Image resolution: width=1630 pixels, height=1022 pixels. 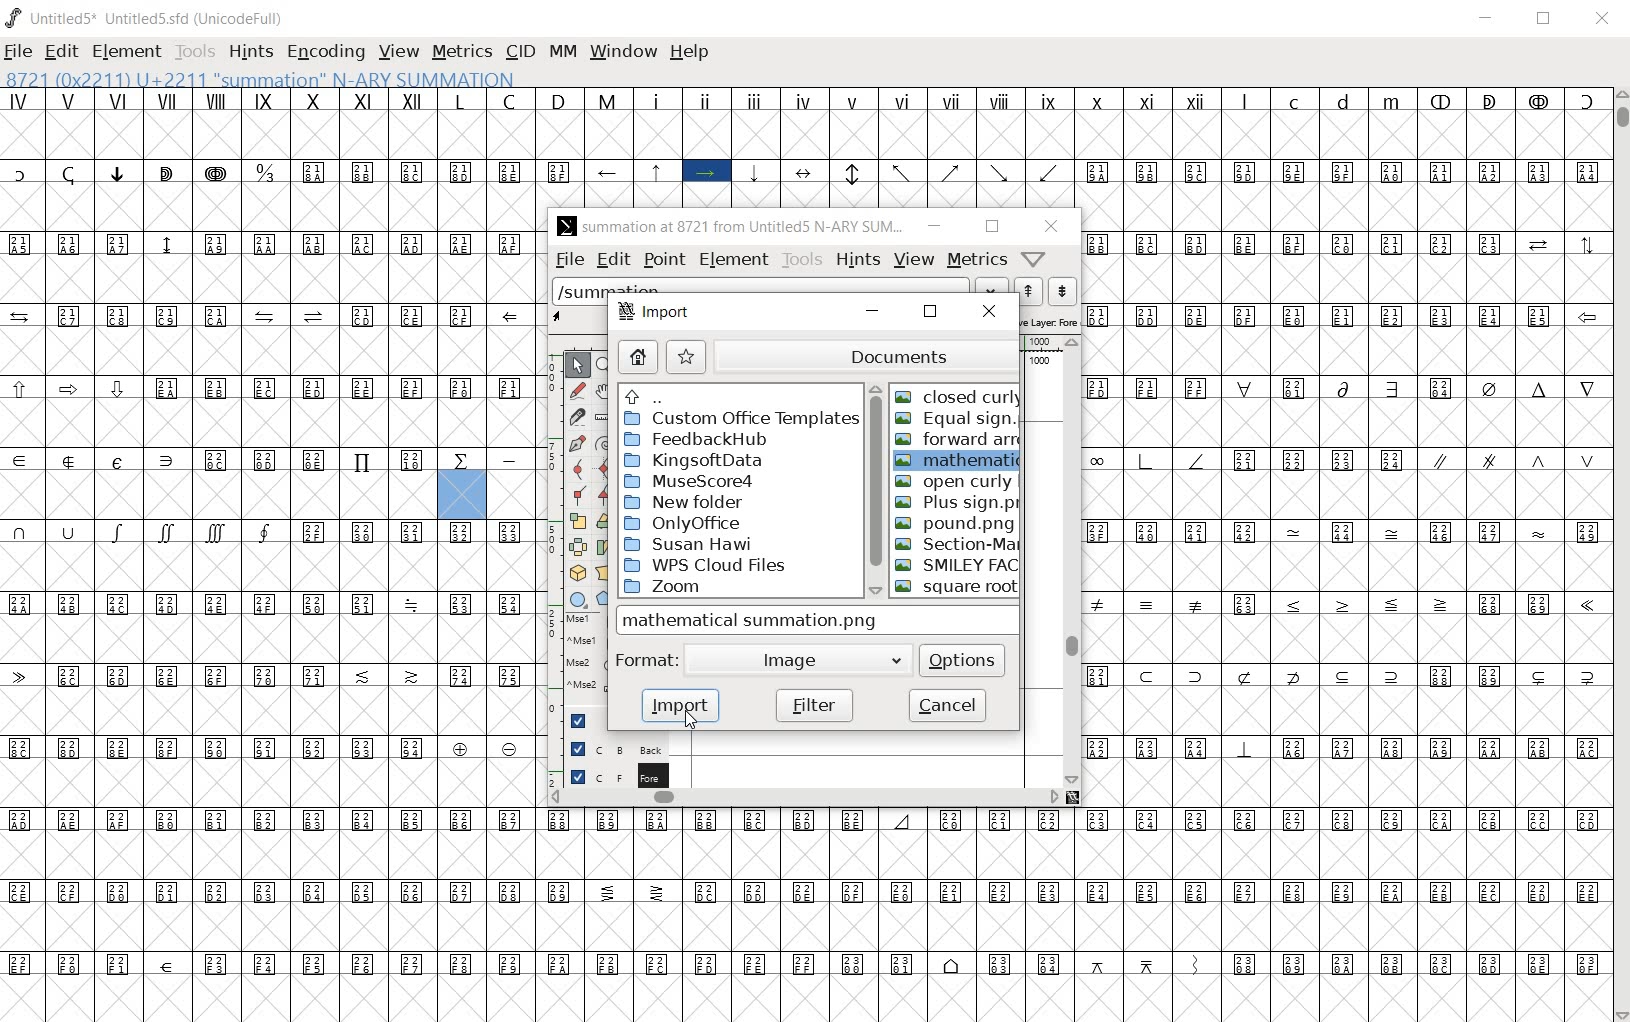 I want to click on documents, so click(x=869, y=356).